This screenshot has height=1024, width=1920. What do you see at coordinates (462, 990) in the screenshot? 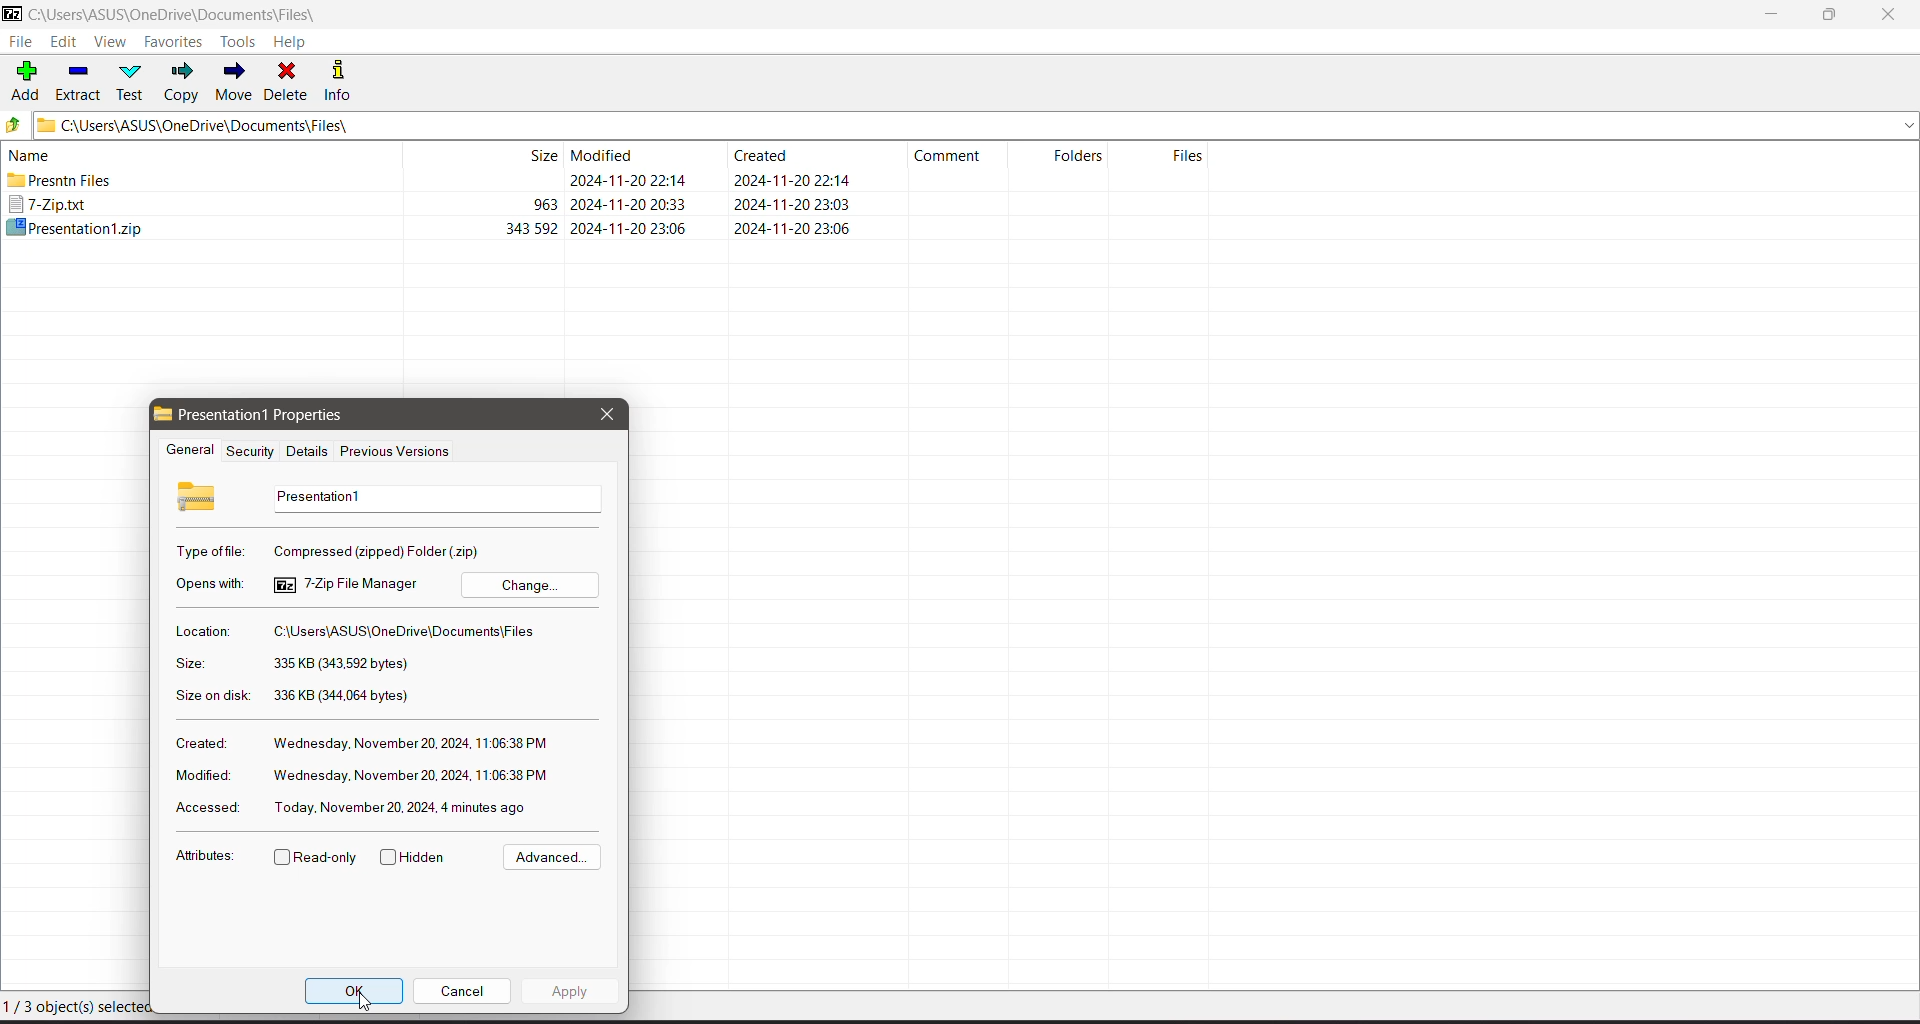
I see `Cancel` at bounding box center [462, 990].